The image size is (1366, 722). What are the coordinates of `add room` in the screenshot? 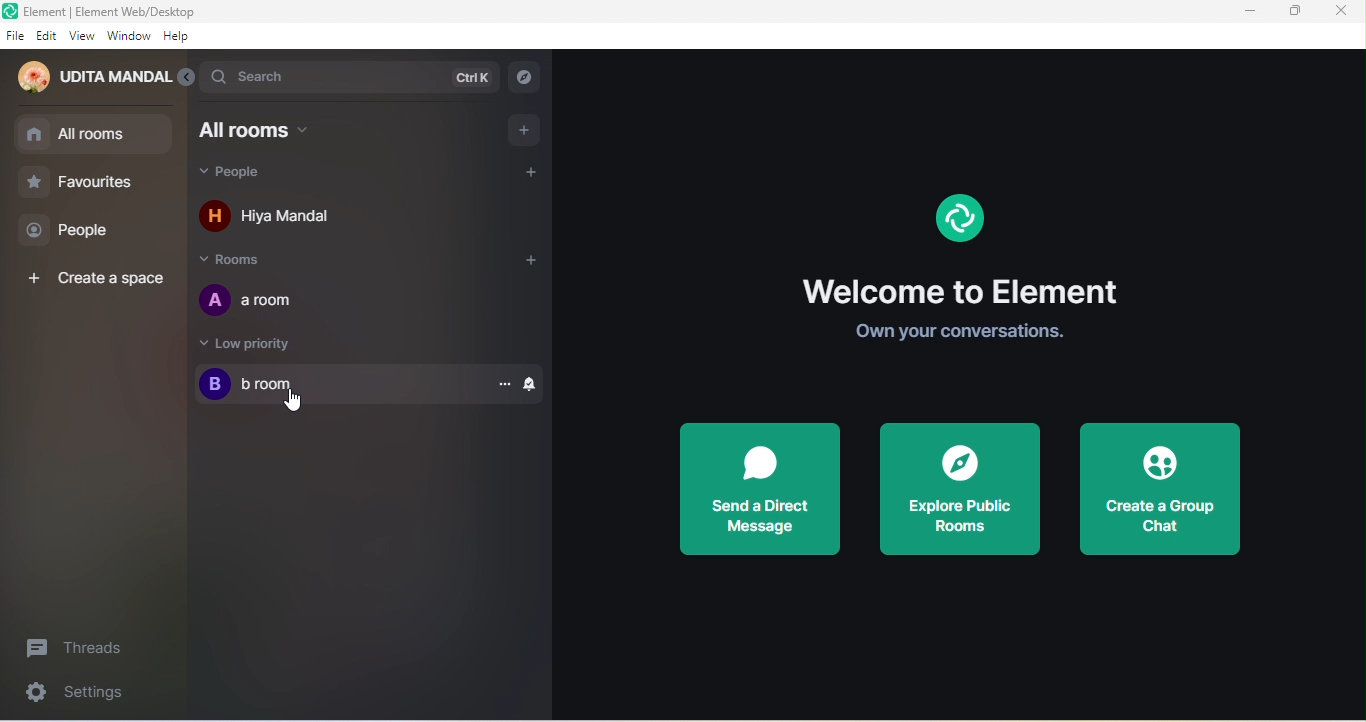 It's located at (536, 266).